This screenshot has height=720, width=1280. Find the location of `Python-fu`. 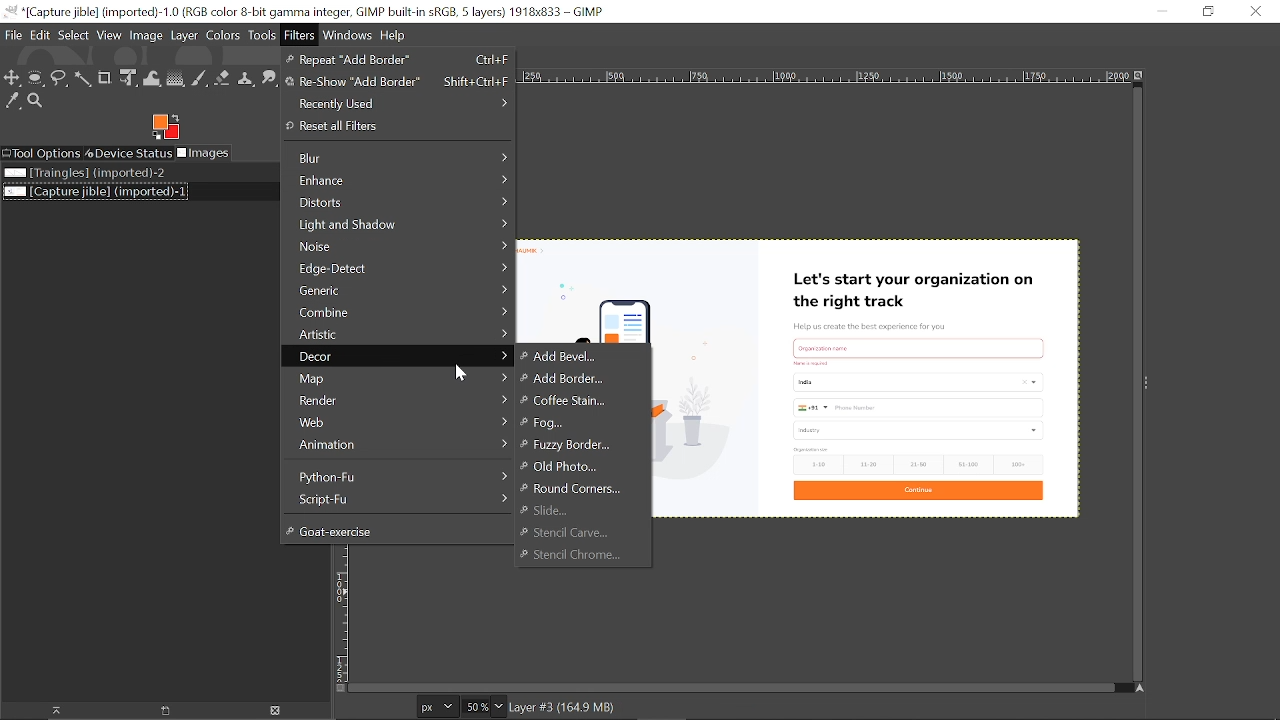

Python-fu is located at coordinates (396, 477).